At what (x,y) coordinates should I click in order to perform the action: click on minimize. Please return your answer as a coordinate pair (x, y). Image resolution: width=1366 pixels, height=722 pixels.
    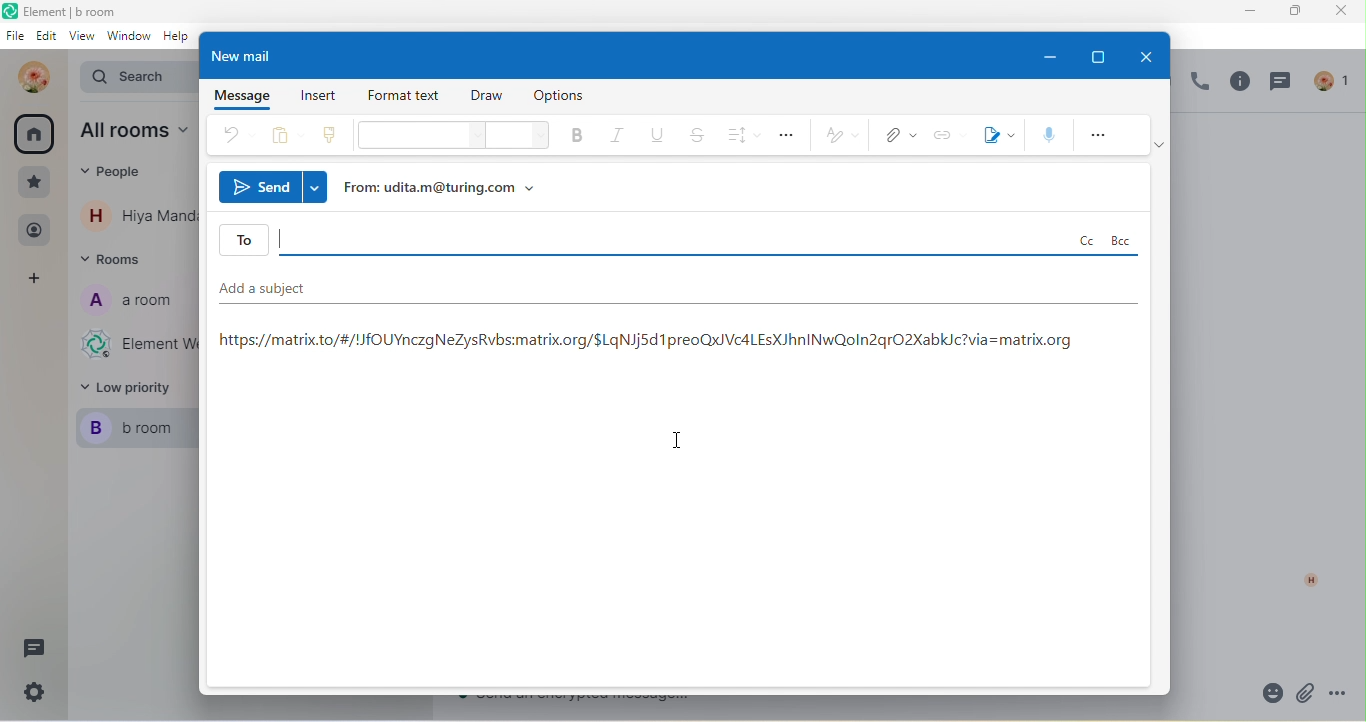
    Looking at the image, I should click on (1050, 56).